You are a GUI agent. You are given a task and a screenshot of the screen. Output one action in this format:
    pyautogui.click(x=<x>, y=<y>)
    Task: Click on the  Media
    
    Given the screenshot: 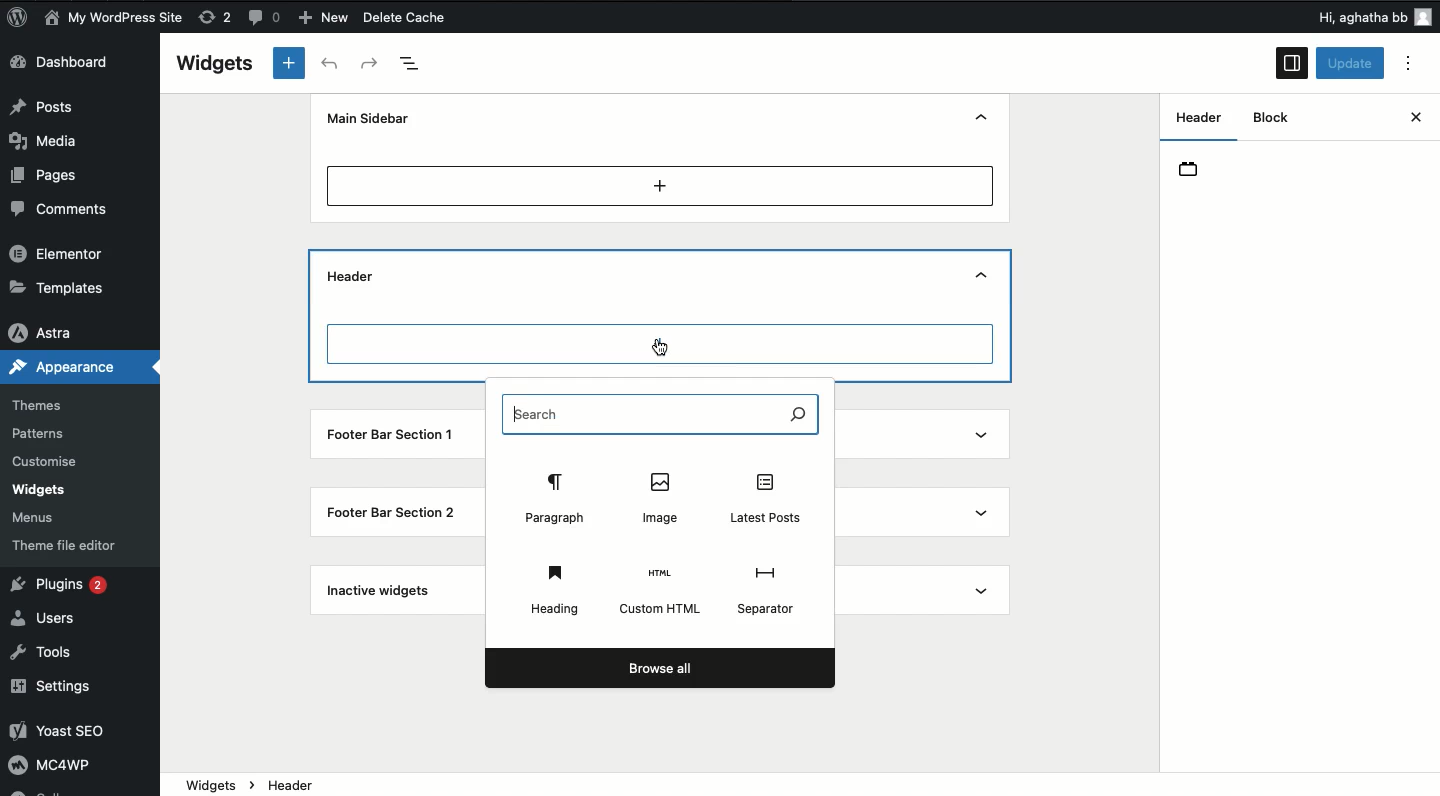 What is the action you would take?
    pyautogui.click(x=56, y=139)
    